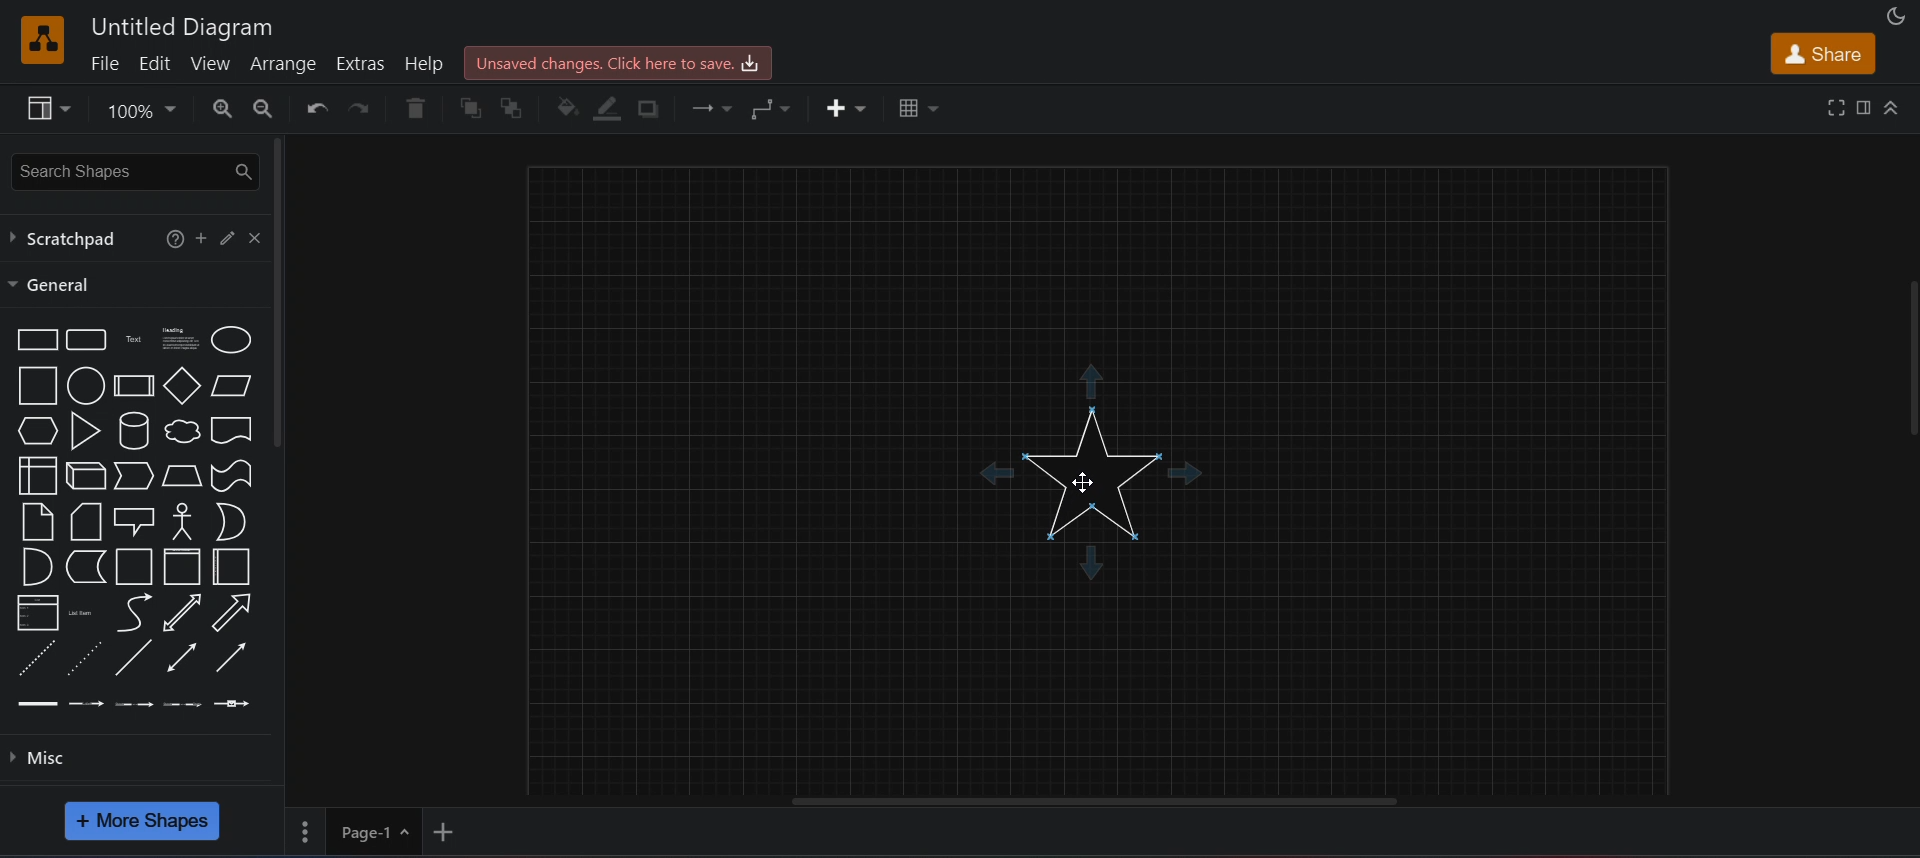  I want to click on bidirectional connector, so click(181, 657).